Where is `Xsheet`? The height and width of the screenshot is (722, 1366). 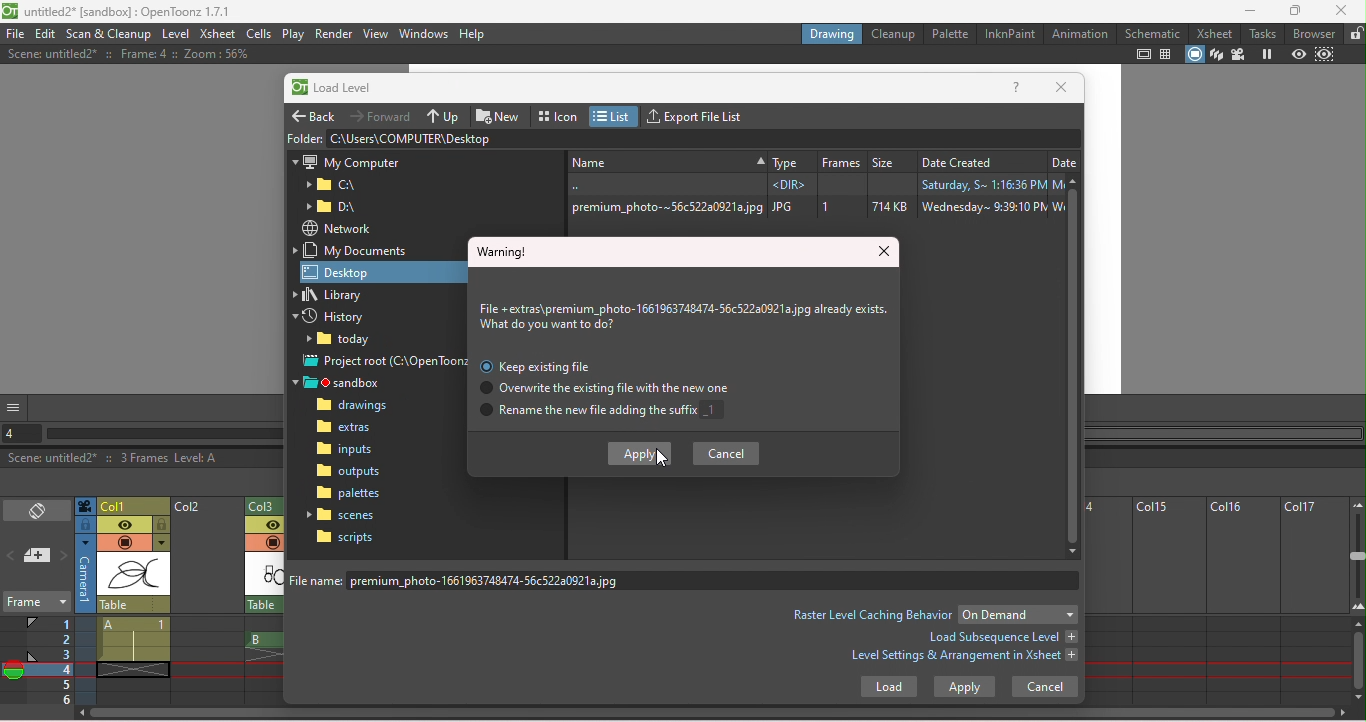 Xsheet is located at coordinates (217, 35).